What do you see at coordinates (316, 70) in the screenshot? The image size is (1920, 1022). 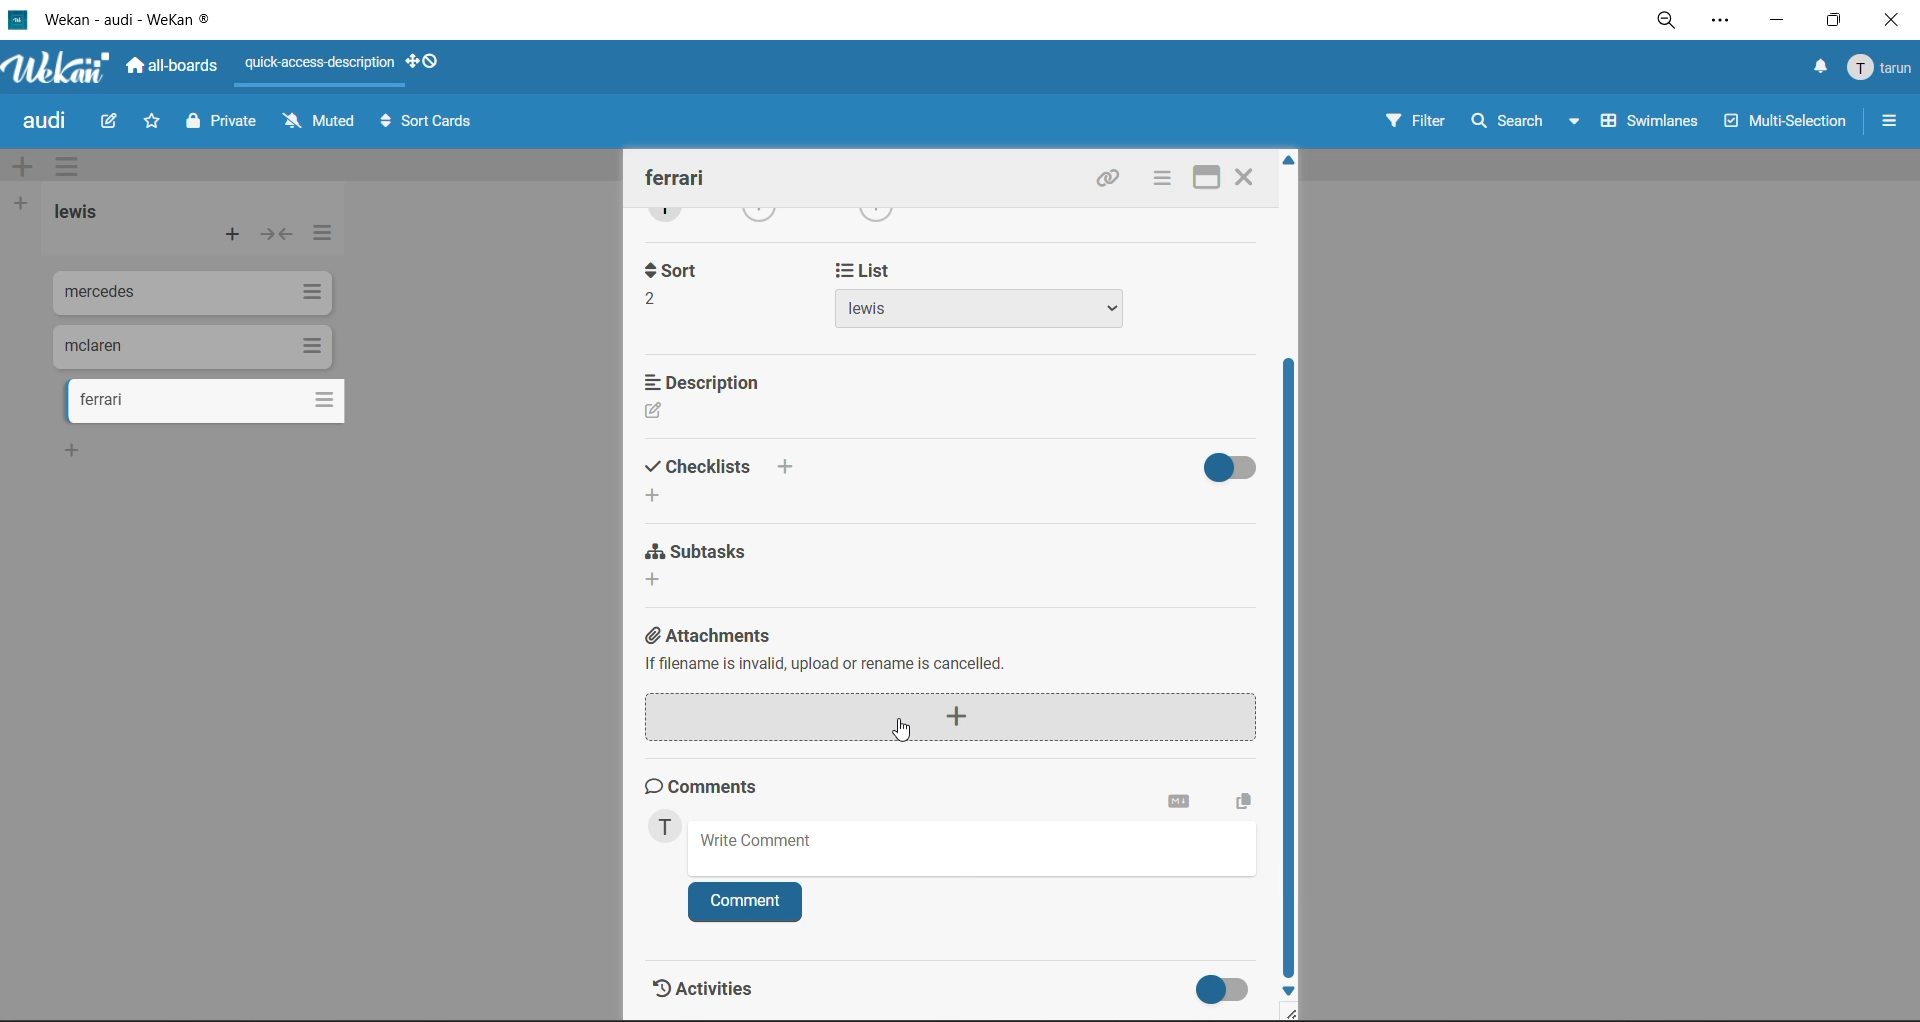 I see `quick access description` at bounding box center [316, 70].